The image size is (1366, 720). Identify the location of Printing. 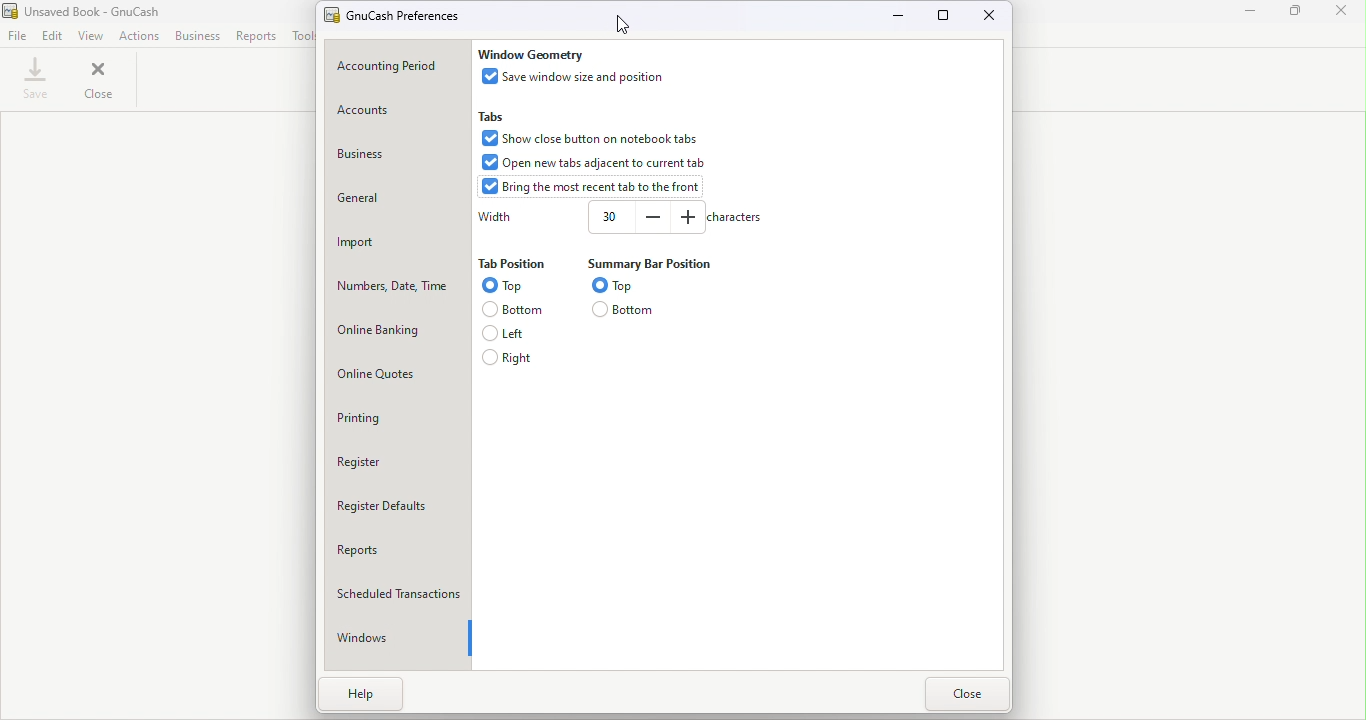
(399, 417).